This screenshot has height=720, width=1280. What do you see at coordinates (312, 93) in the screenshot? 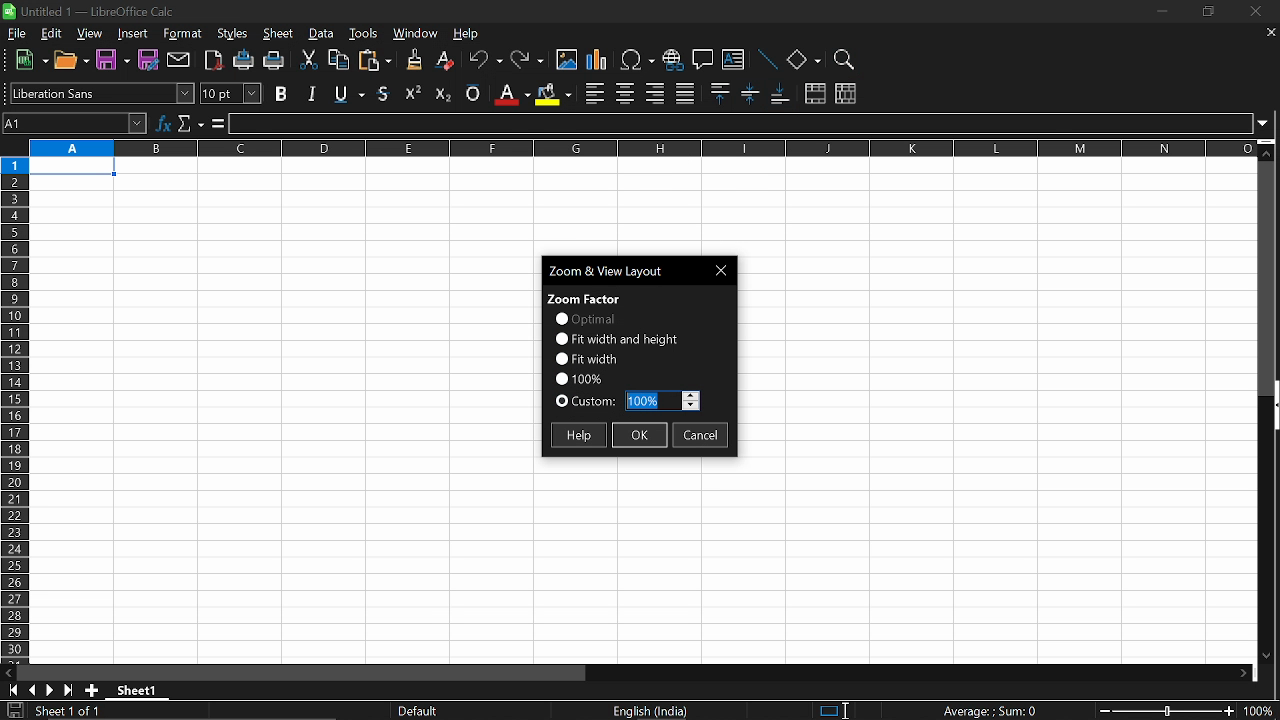
I see `italic` at bounding box center [312, 93].